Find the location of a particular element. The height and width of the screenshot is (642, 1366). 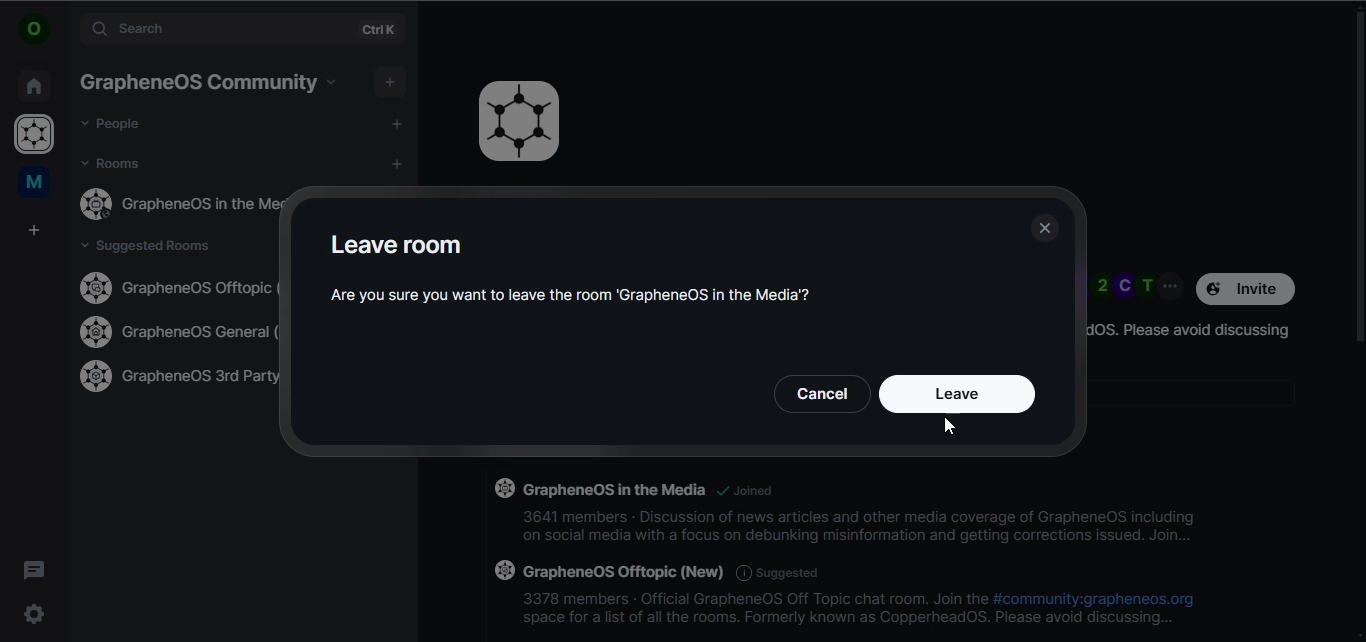

GrapheneOS in the Media Joined
3641 members - Discussion of news articles and other media coverage of Graphene0S including
on social media with a focus on debunking misinformation and getting corrections issued. Join... is located at coordinates (846, 515).